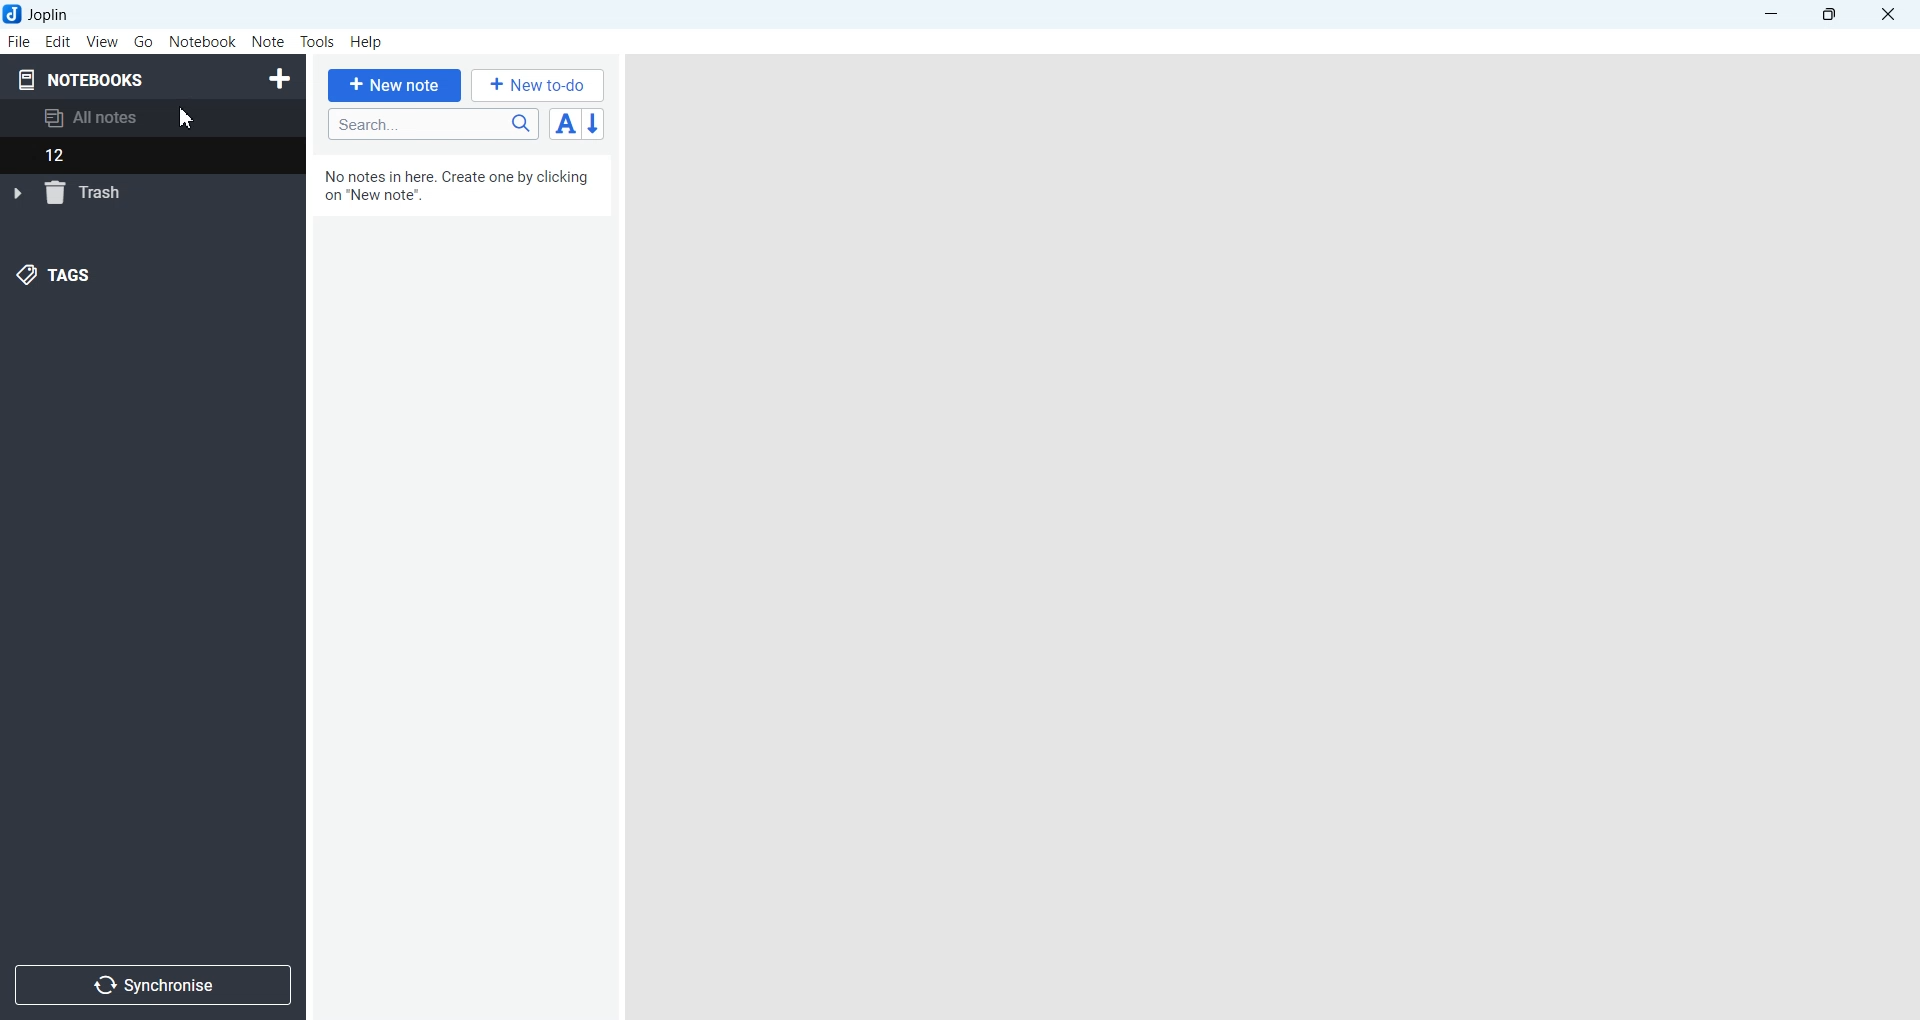 The width and height of the screenshot is (1920, 1020). What do you see at coordinates (145, 41) in the screenshot?
I see `Go` at bounding box center [145, 41].